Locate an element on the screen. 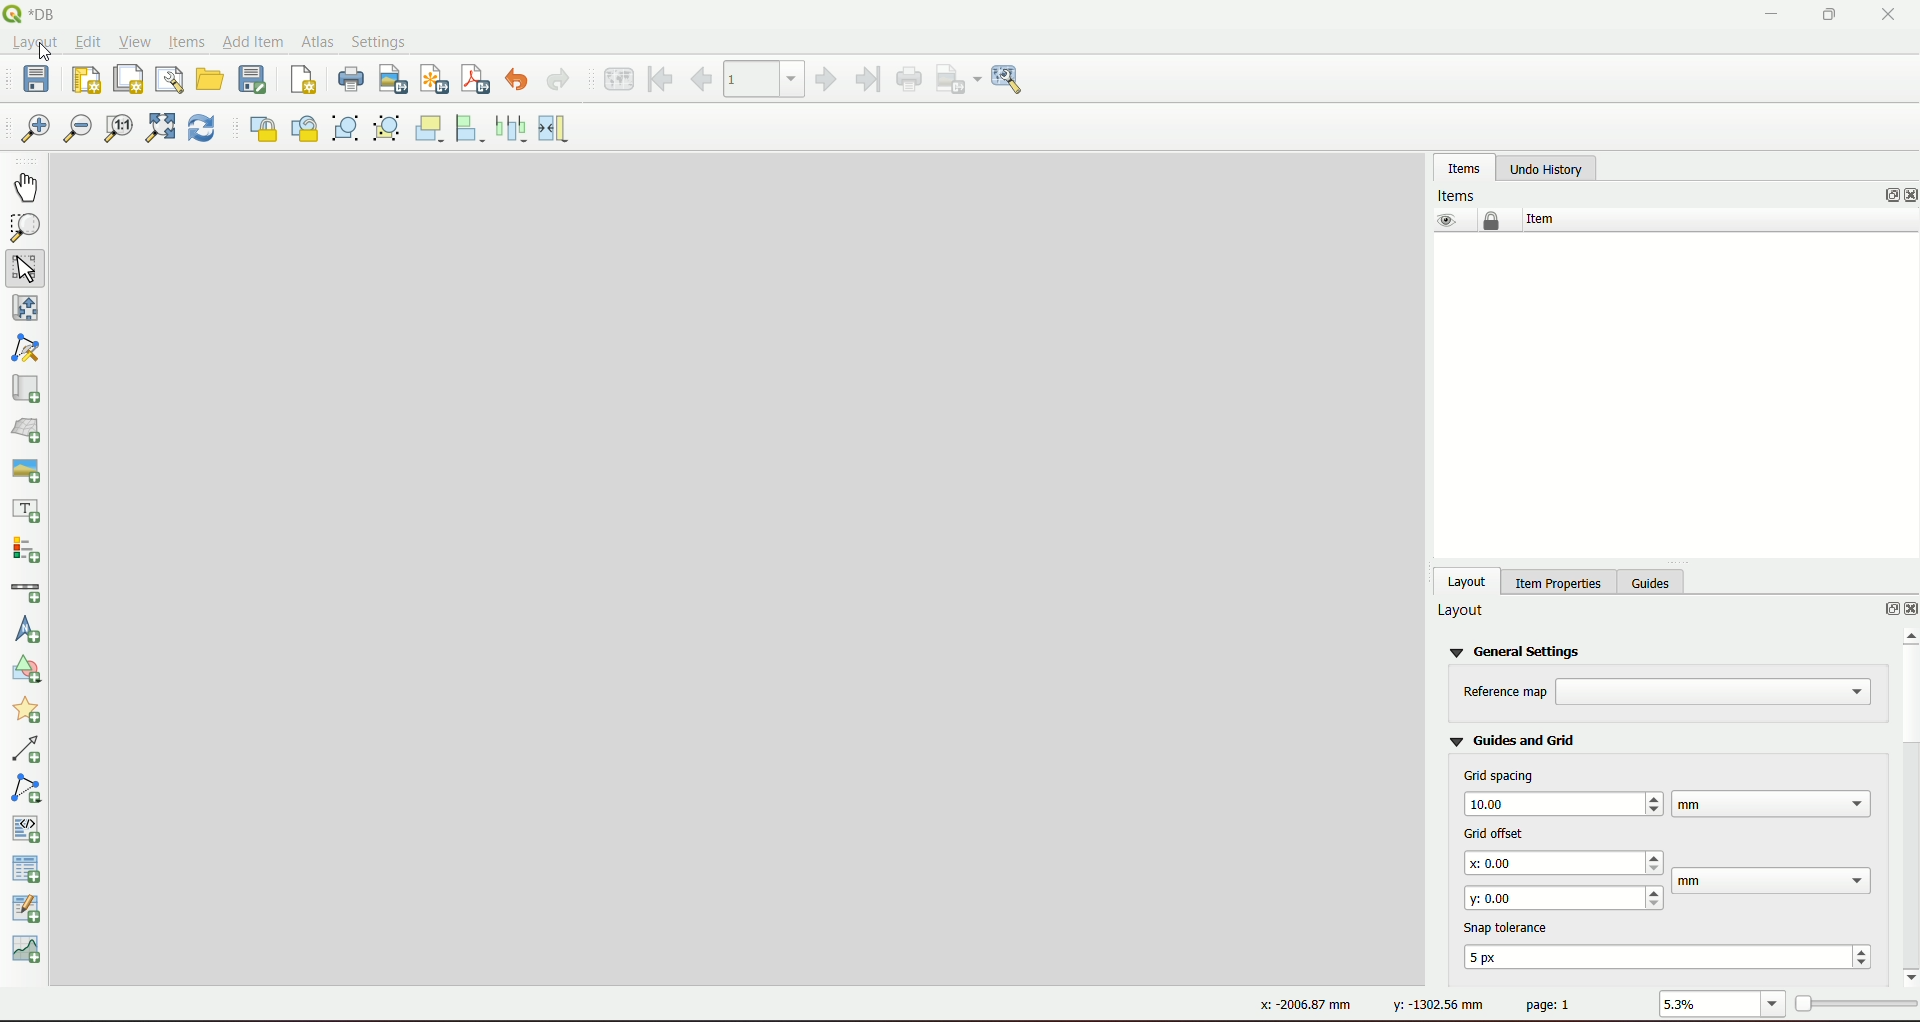 This screenshot has height=1022, width=1920. add items from template is located at coordinates (211, 79).